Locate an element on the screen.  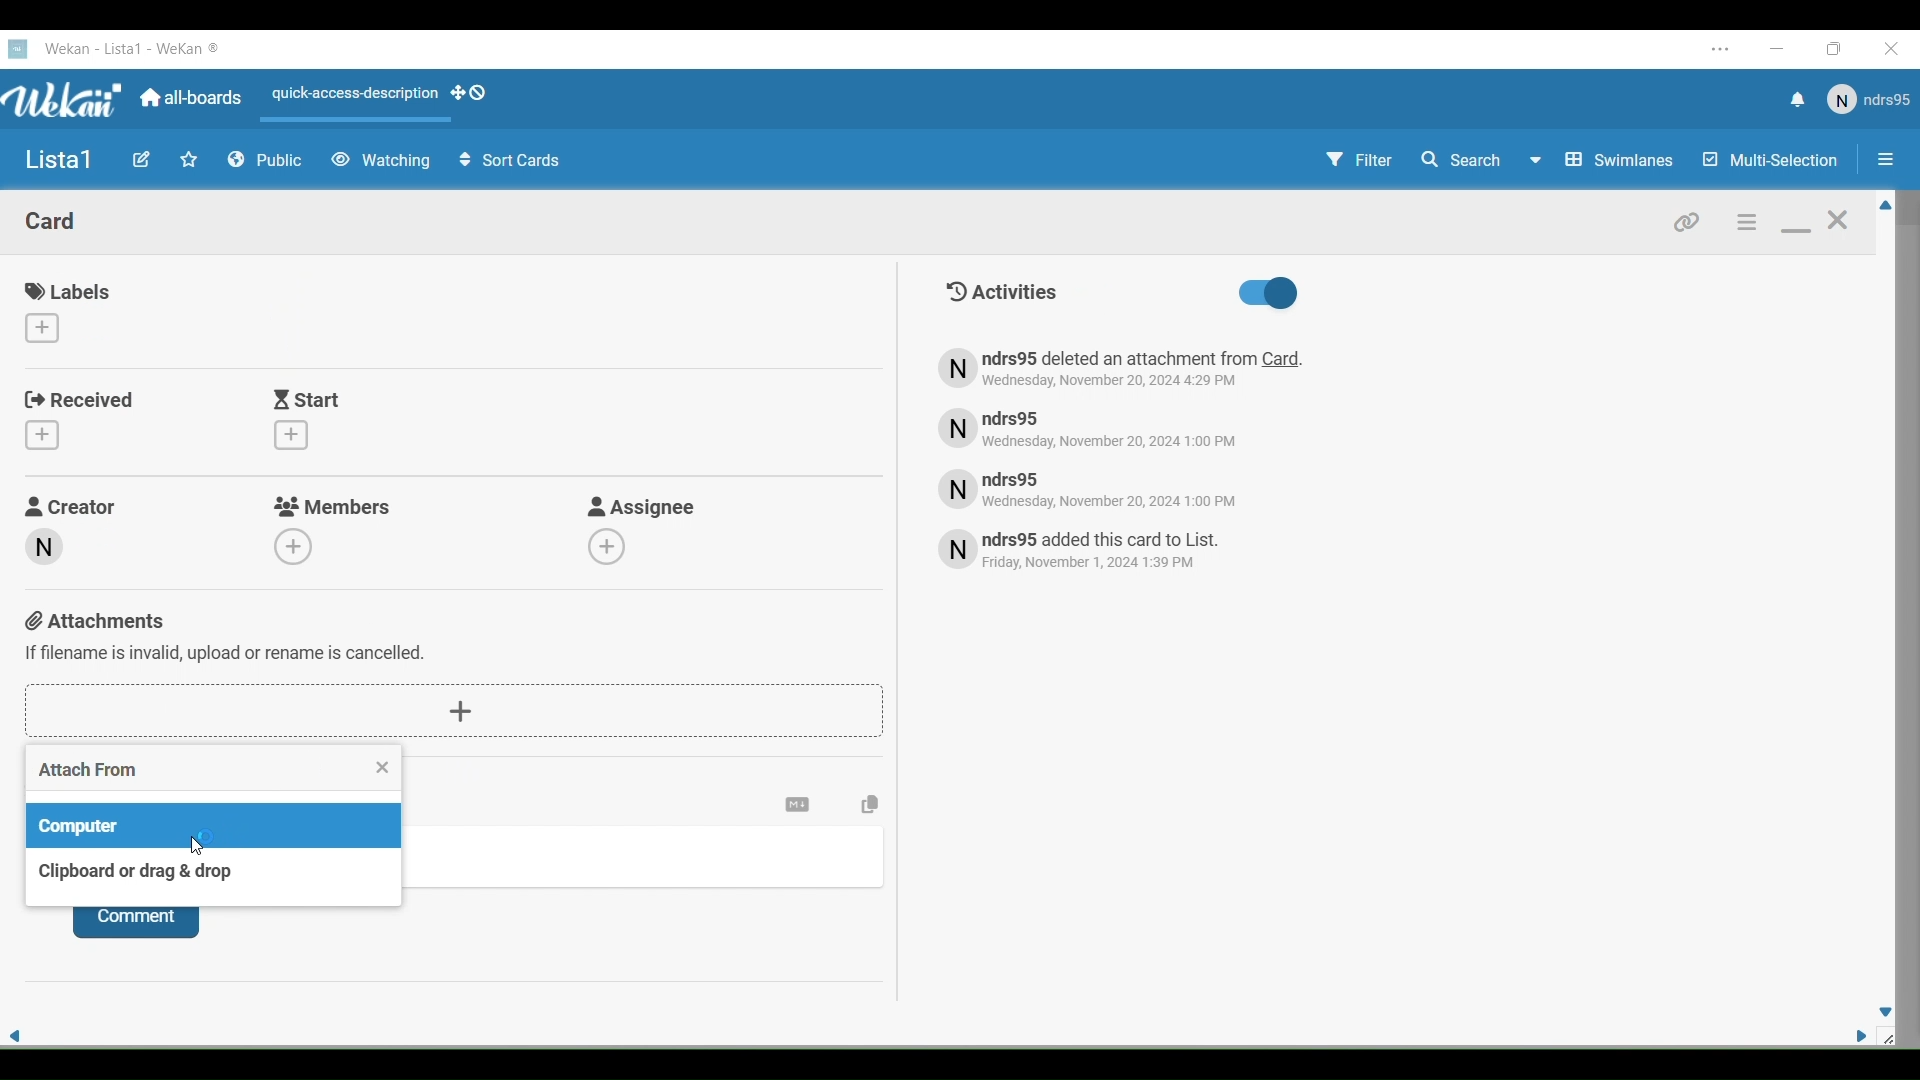
Link is located at coordinates (1687, 220).